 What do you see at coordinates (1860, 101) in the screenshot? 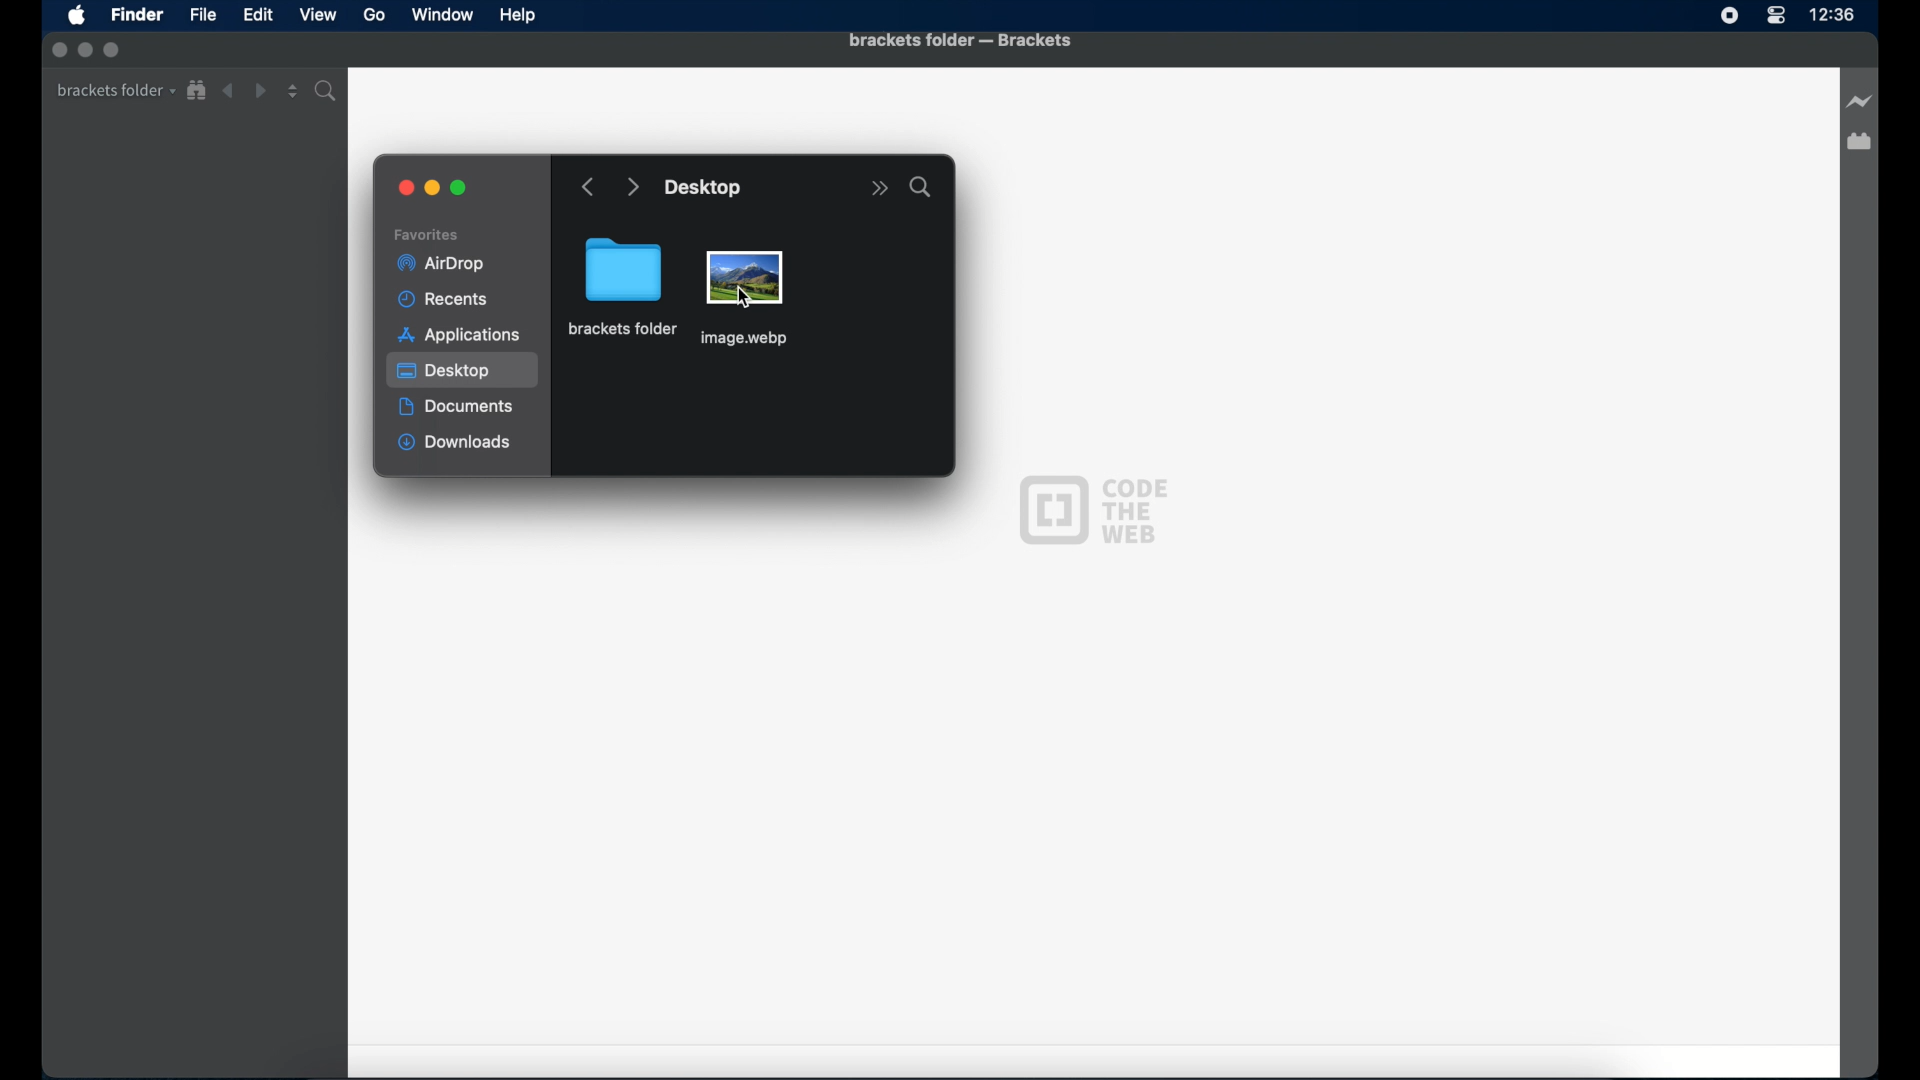
I see `live preview` at bounding box center [1860, 101].